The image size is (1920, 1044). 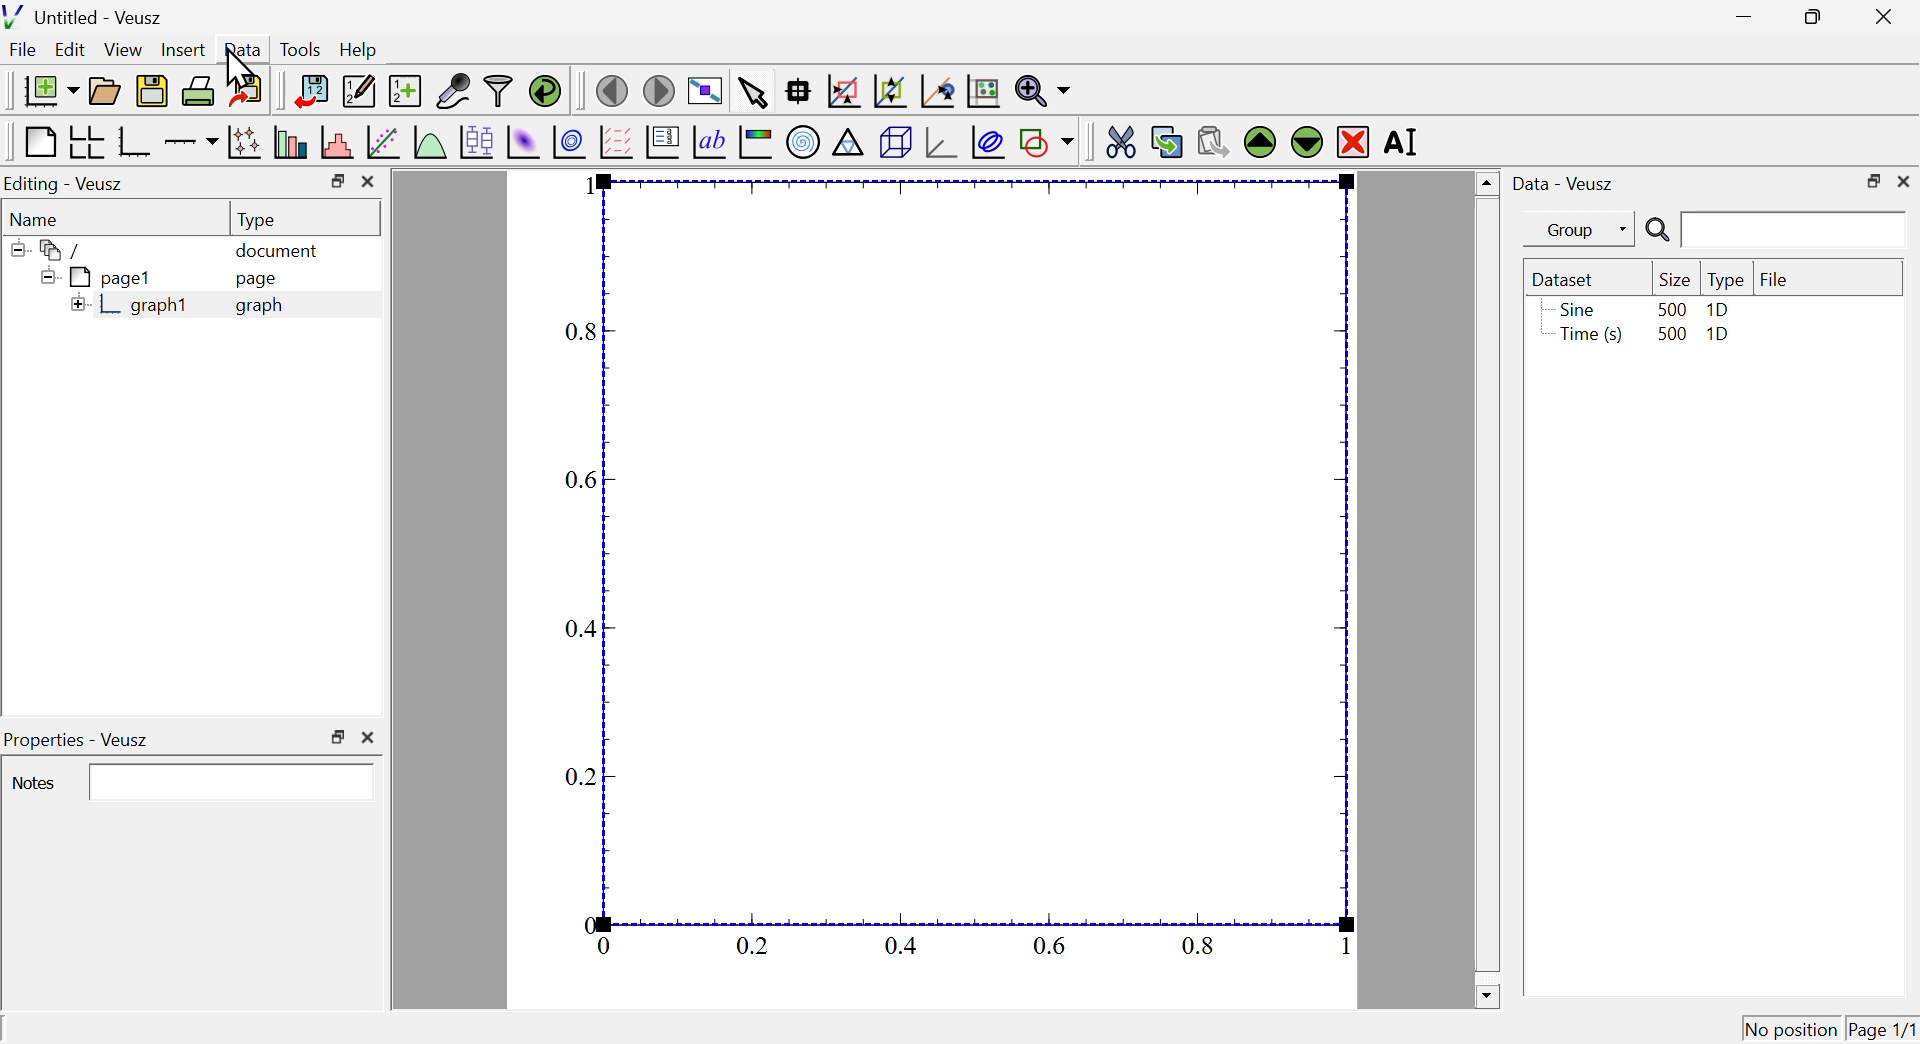 I want to click on move the selected widget up, so click(x=1259, y=142).